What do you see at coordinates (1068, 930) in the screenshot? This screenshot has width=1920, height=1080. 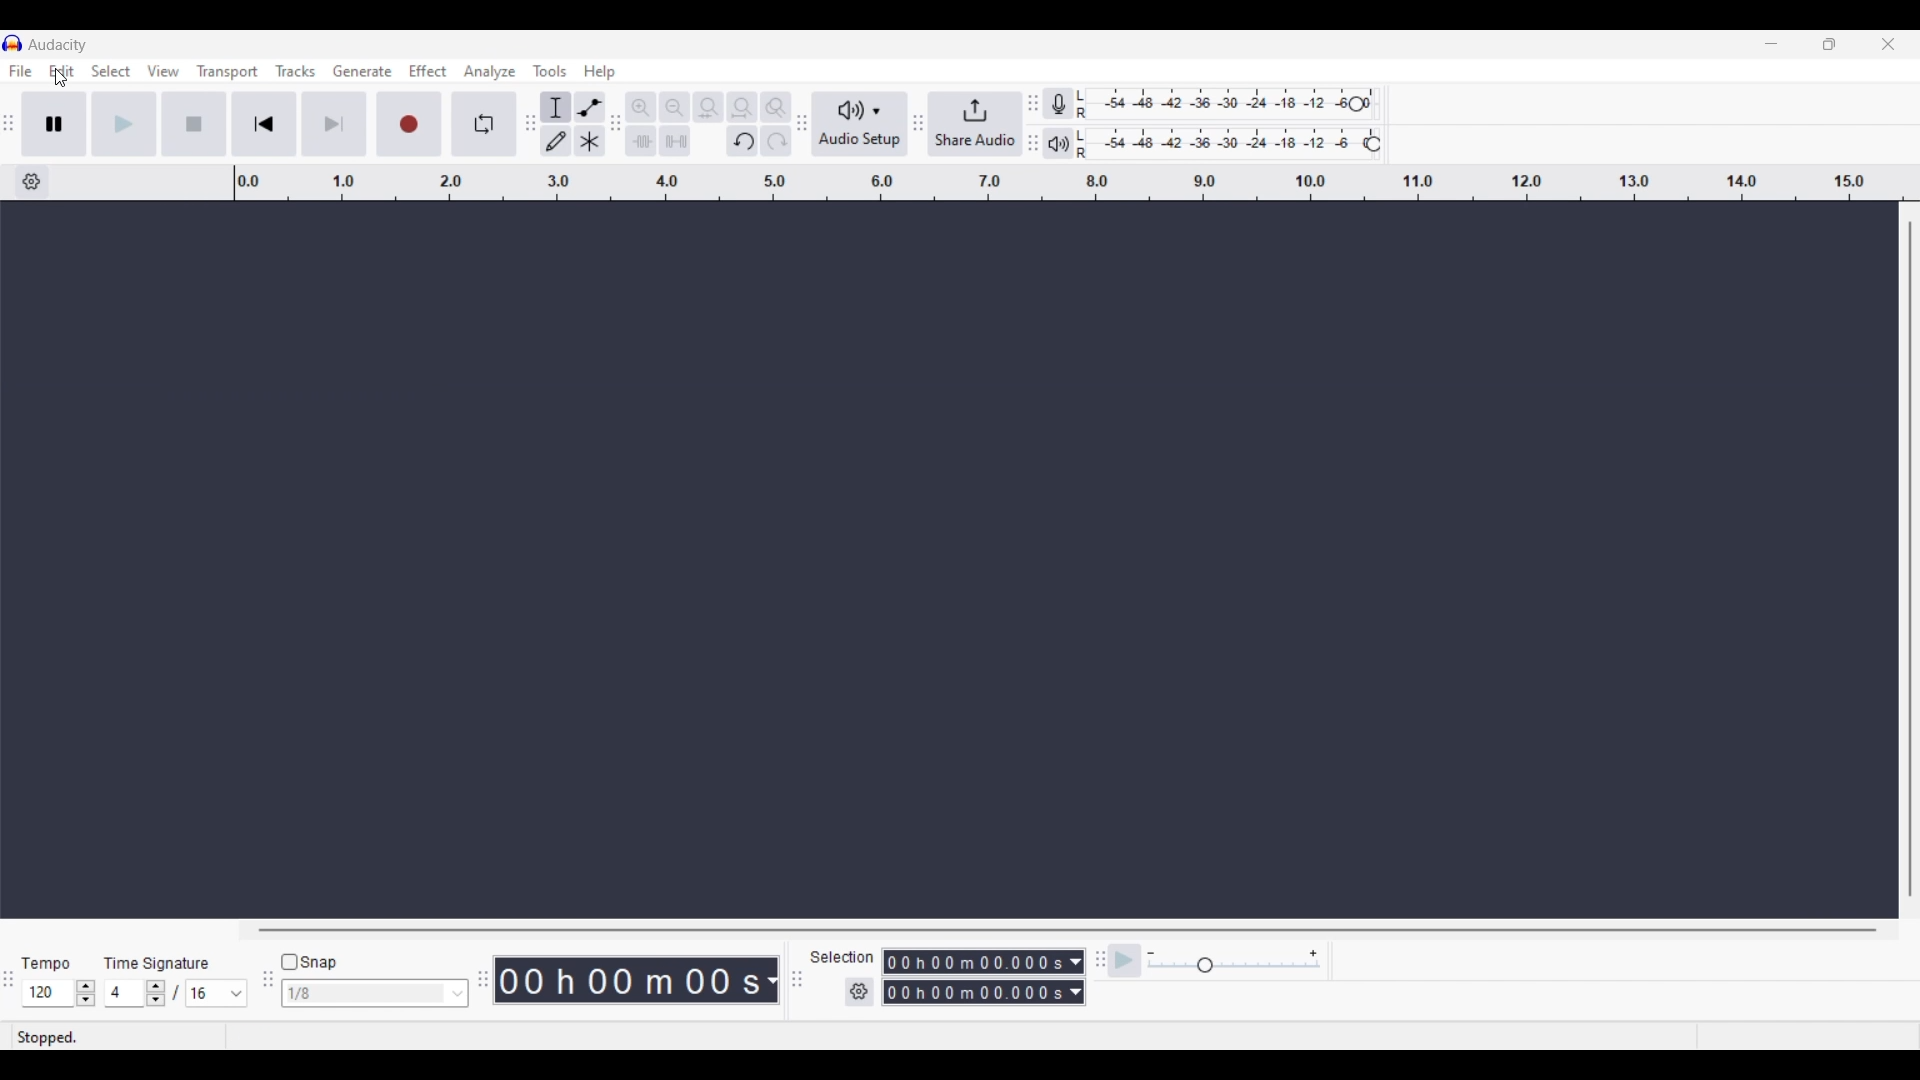 I see `Horizontal slide bar` at bounding box center [1068, 930].